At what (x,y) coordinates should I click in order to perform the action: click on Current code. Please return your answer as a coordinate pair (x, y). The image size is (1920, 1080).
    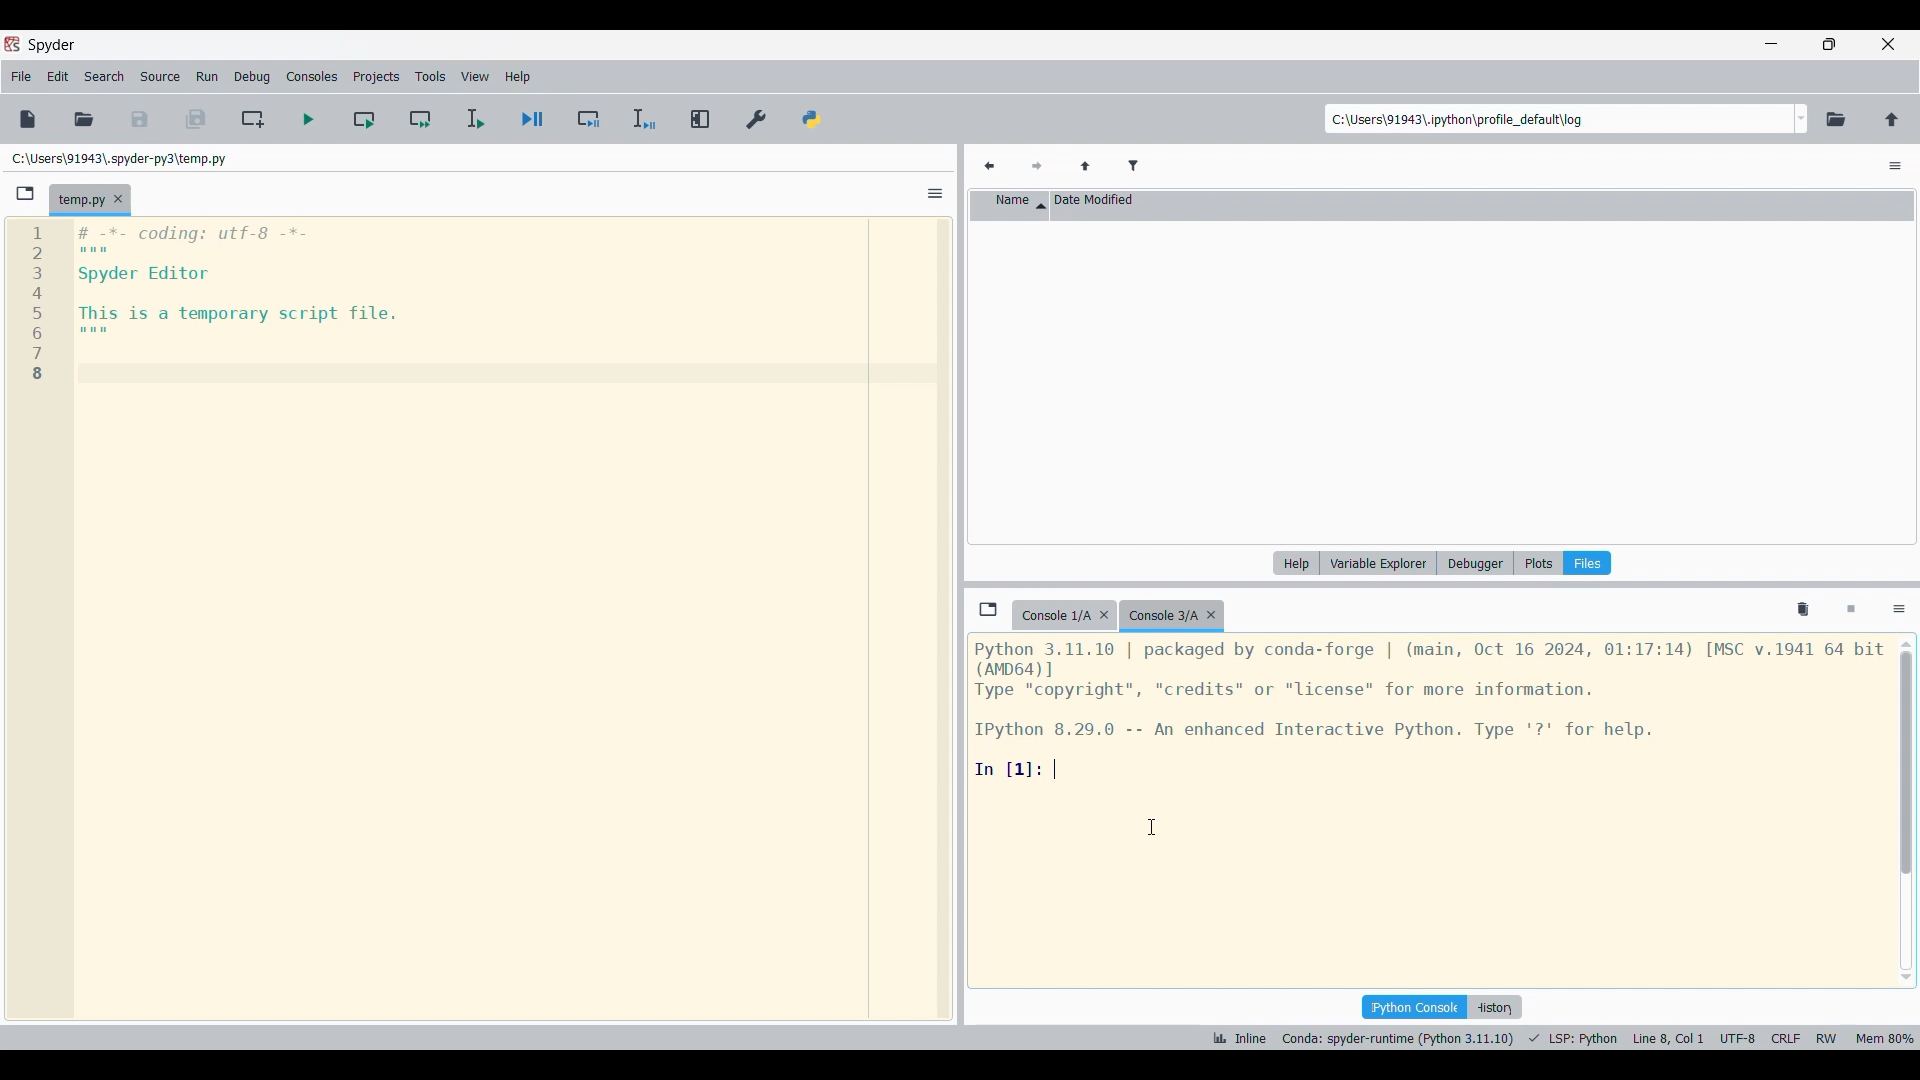
    Looking at the image, I should click on (206, 305).